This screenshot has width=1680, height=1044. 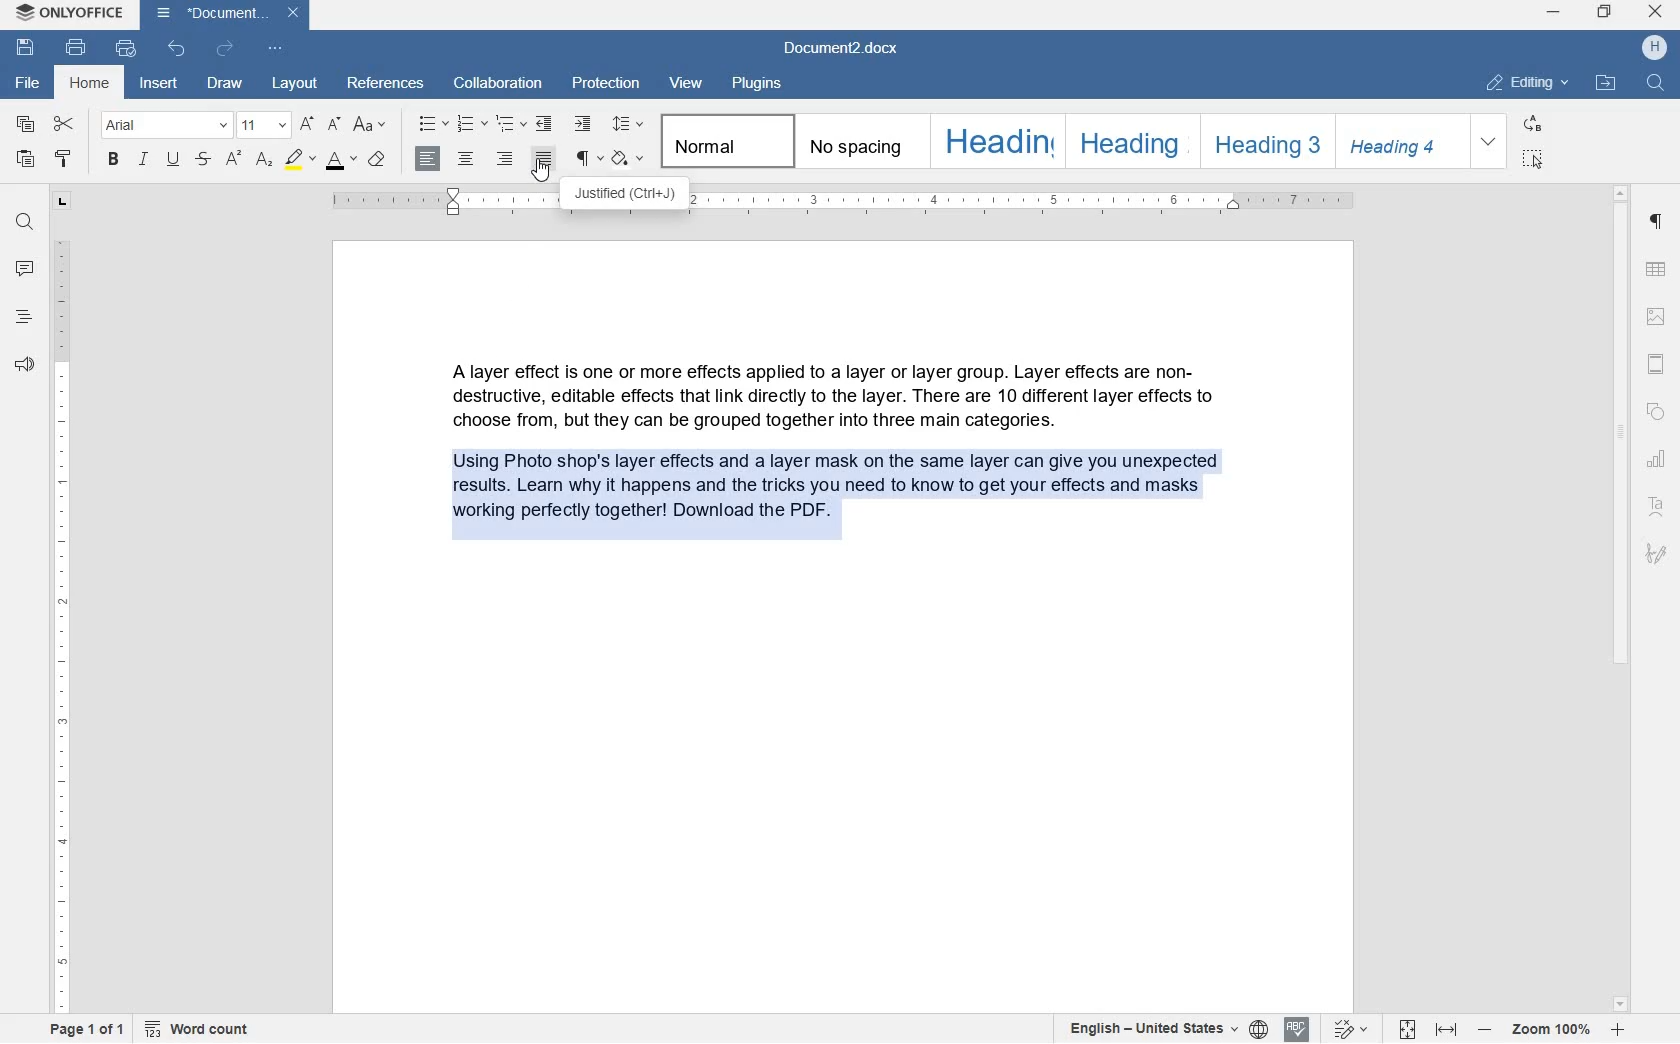 I want to click on VIEW, so click(x=683, y=83).